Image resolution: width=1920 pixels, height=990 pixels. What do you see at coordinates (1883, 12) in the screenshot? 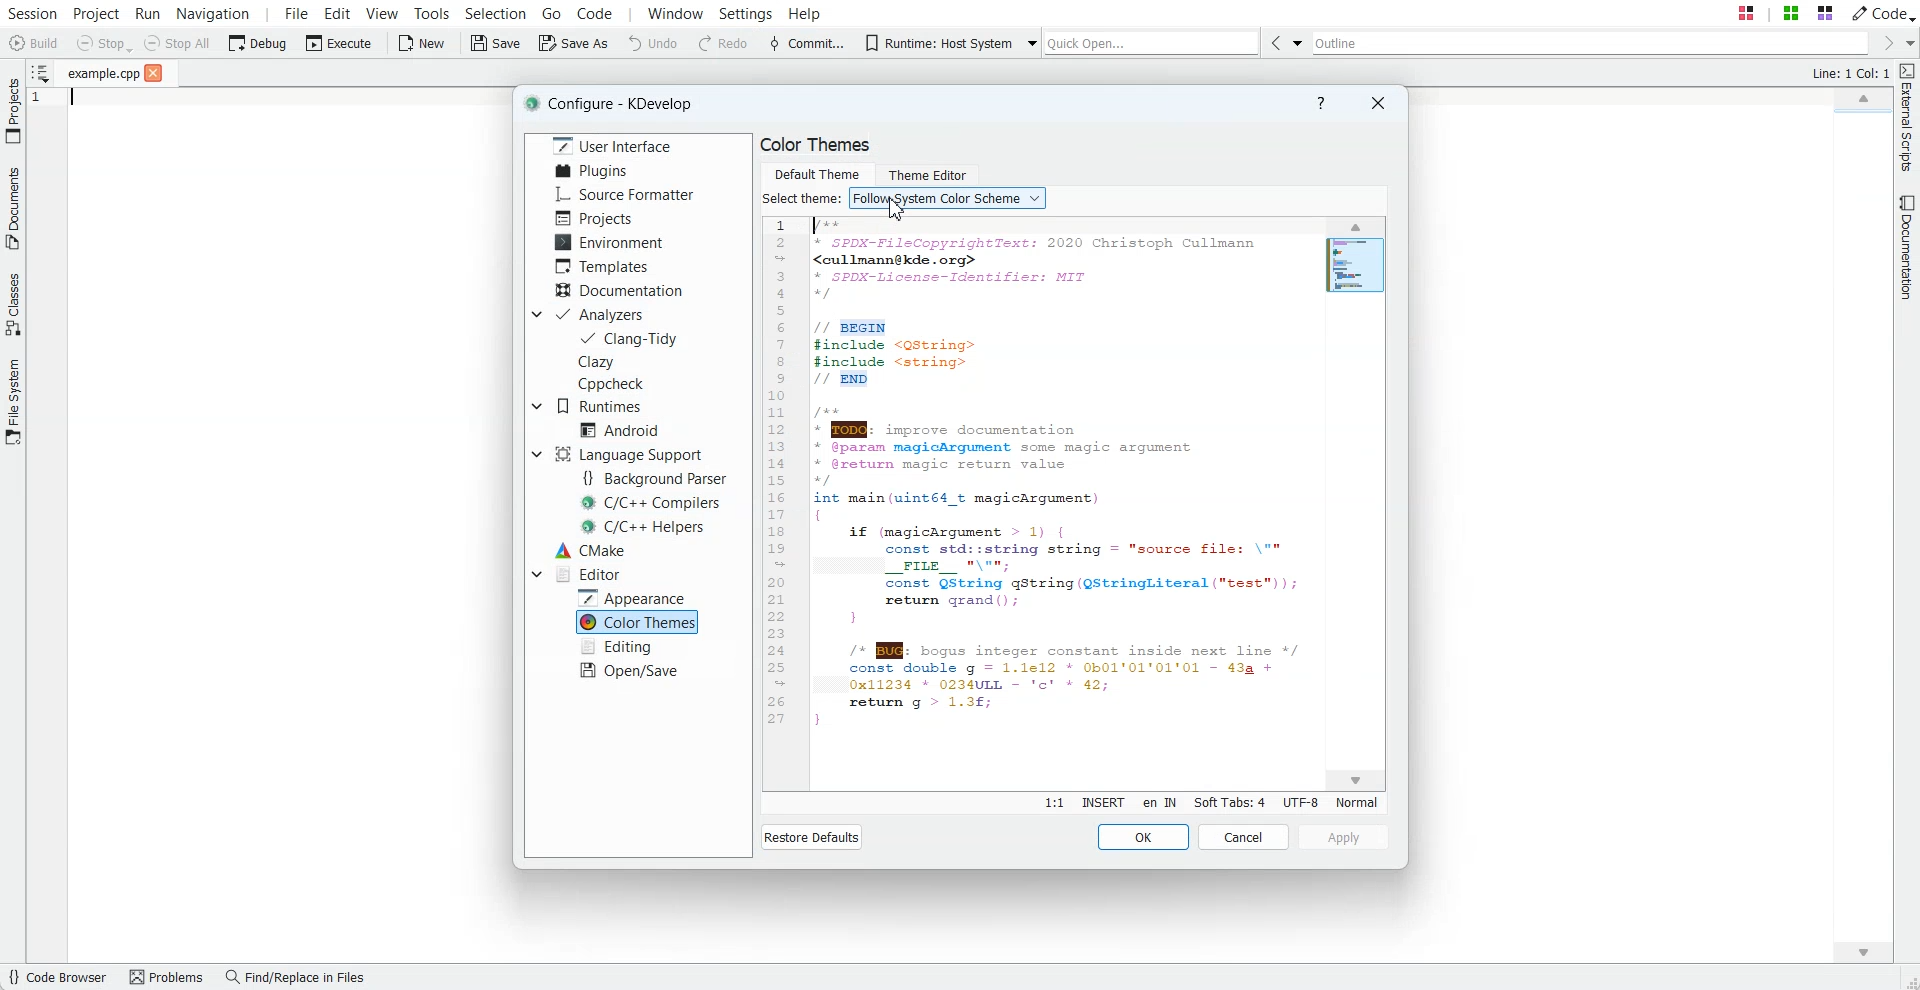
I see `Code` at bounding box center [1883, 12].